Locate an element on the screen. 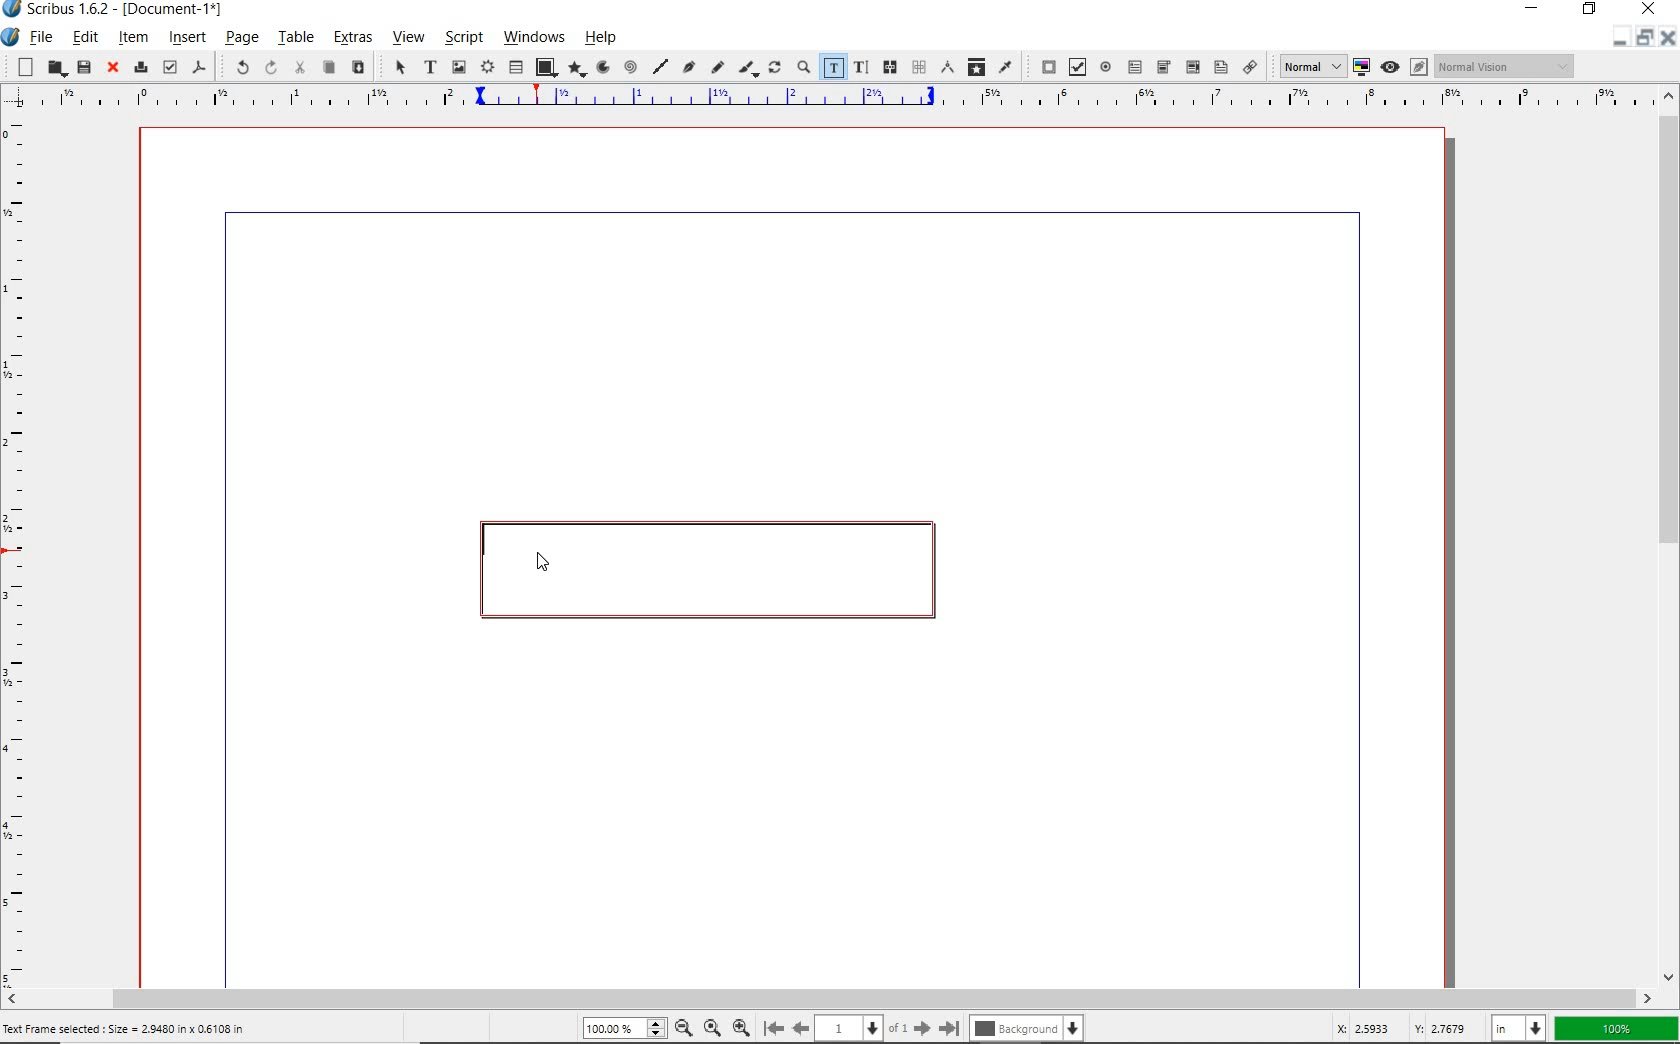 The height and width of the screenshot is (1044, 1680). cut is located at coordinates (299, 68).